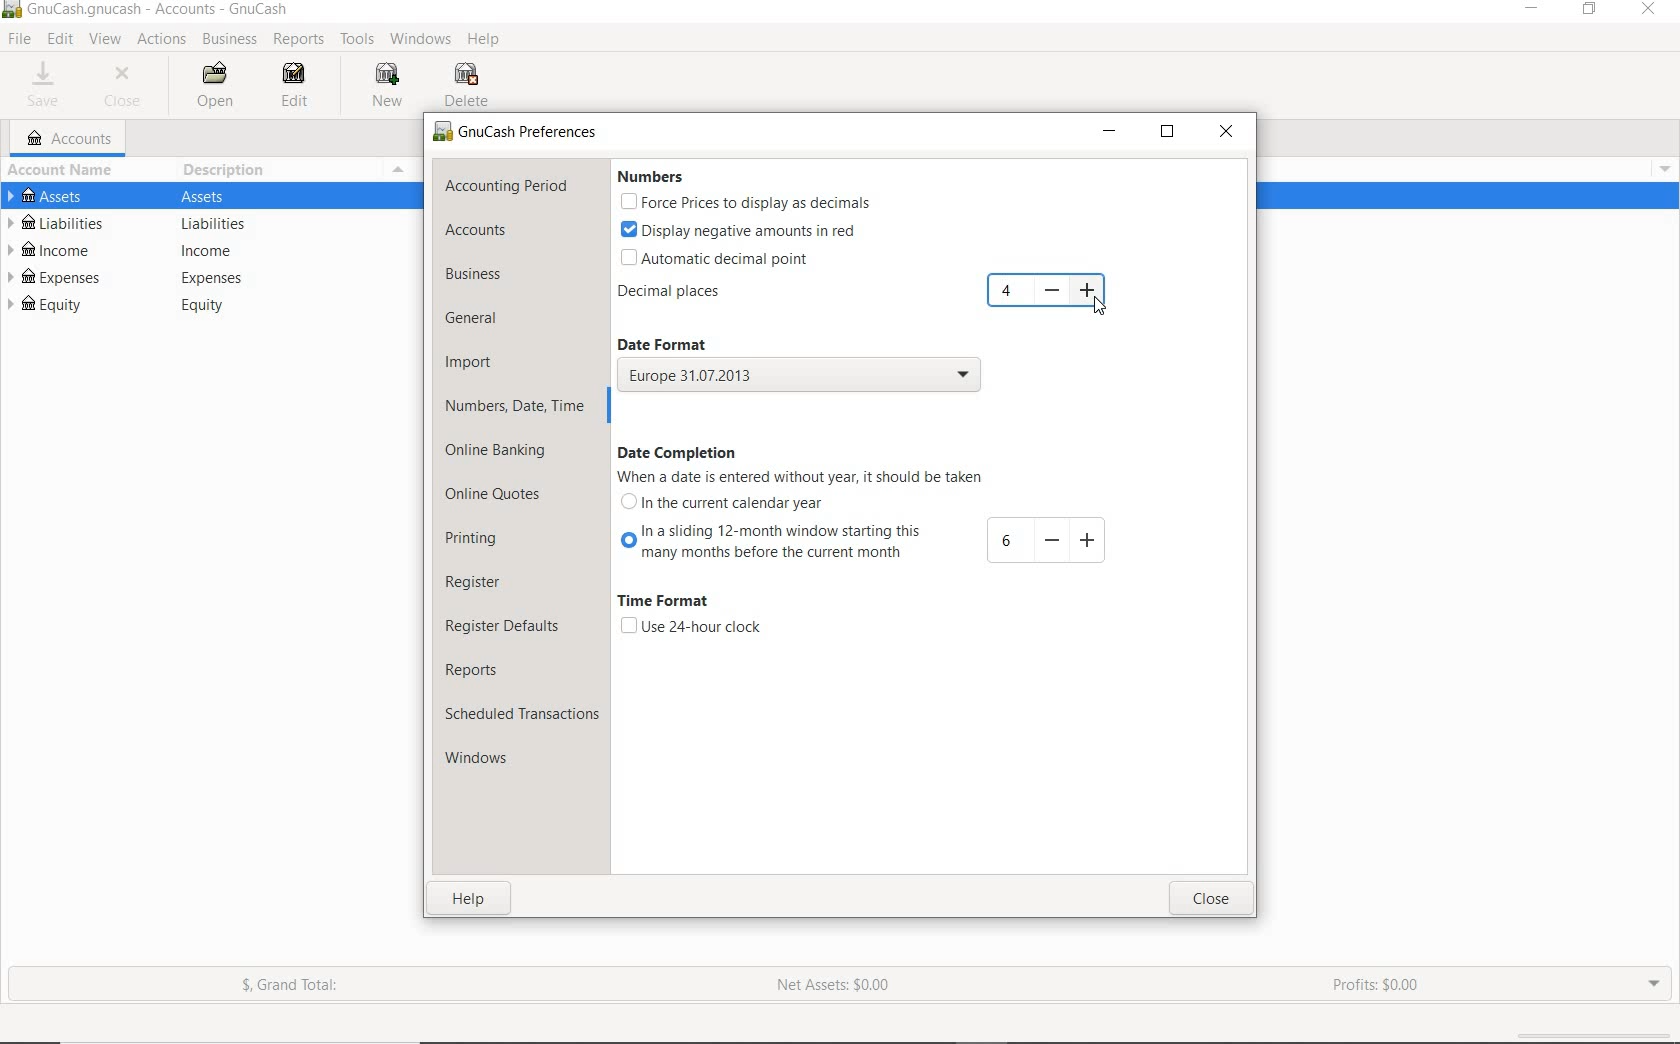 The height and width of the screenshot is (1044, 1680). What do you see at coordinates (744, 202) in the screenshot?
I see `force prices to display as decimal` at bounding box center [744, 202].